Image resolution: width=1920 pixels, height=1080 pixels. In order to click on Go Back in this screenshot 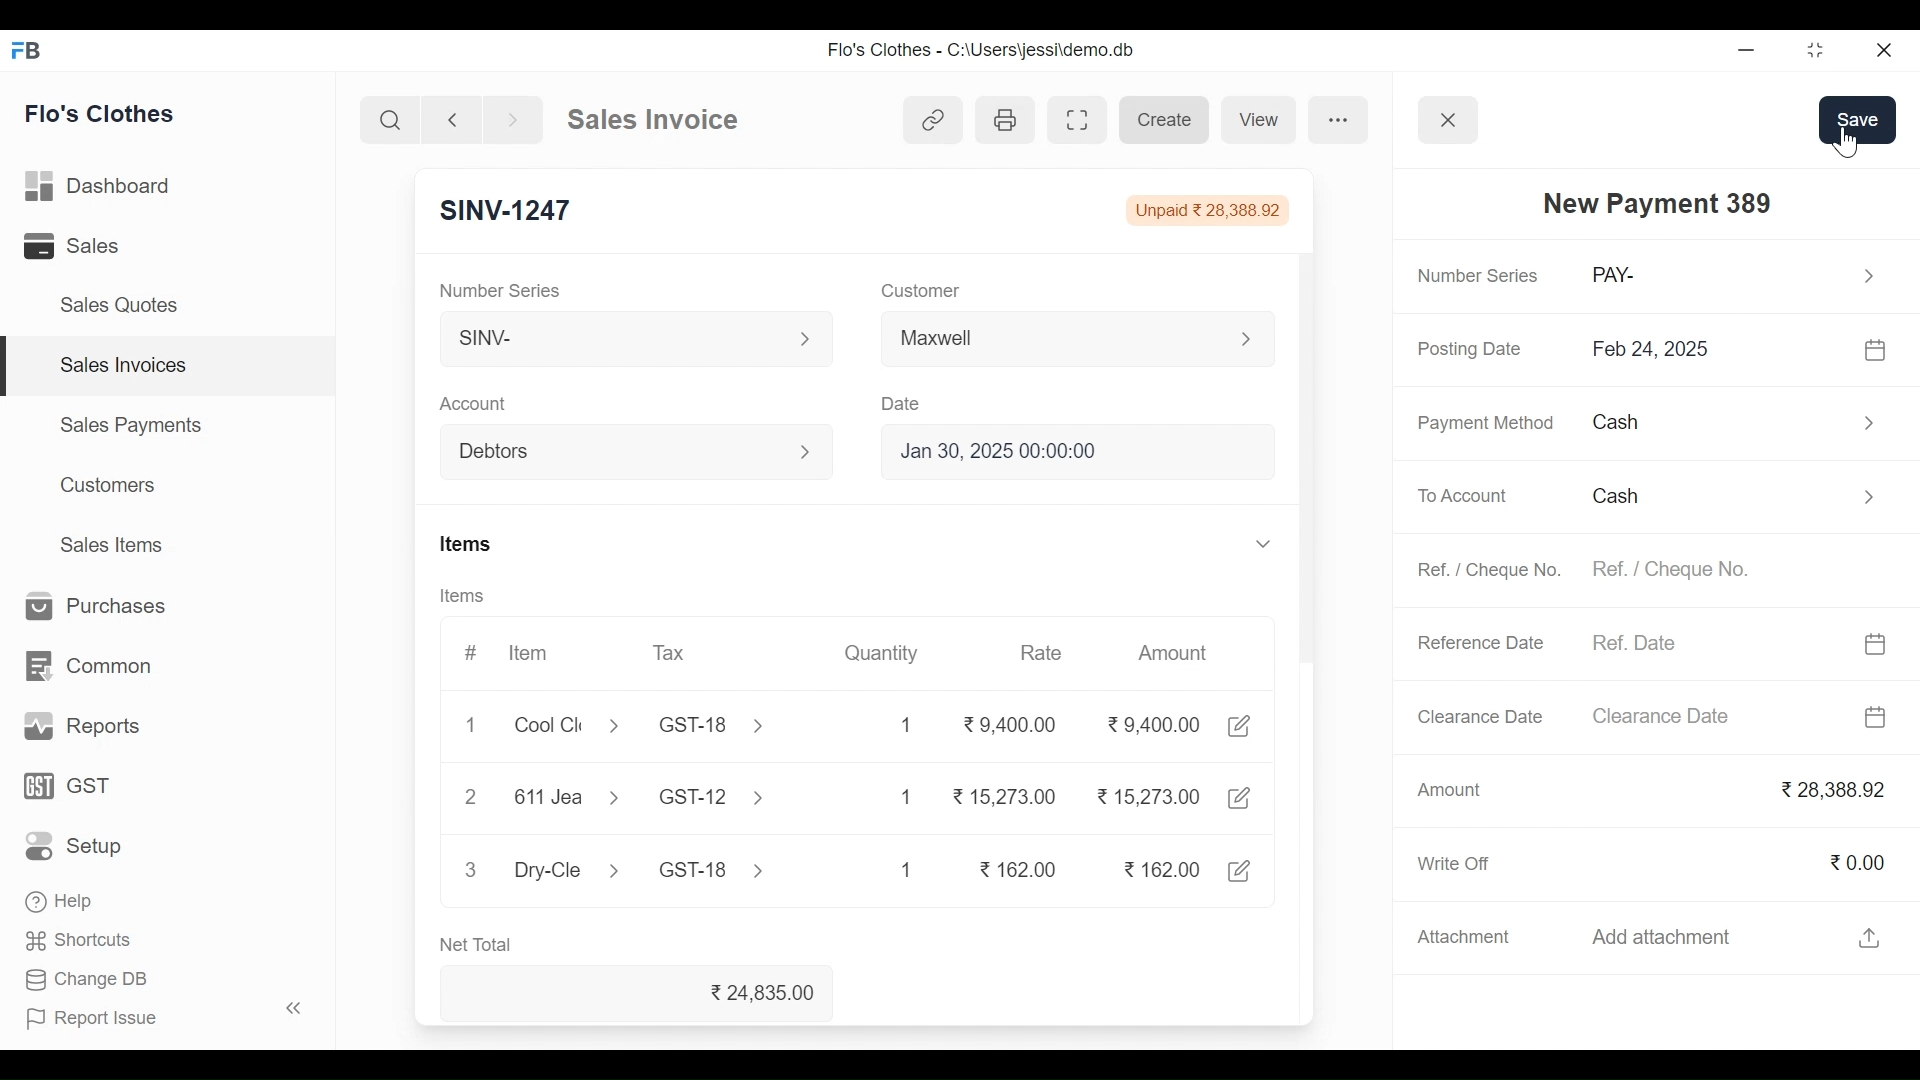, I will do `click(452, 120)`.